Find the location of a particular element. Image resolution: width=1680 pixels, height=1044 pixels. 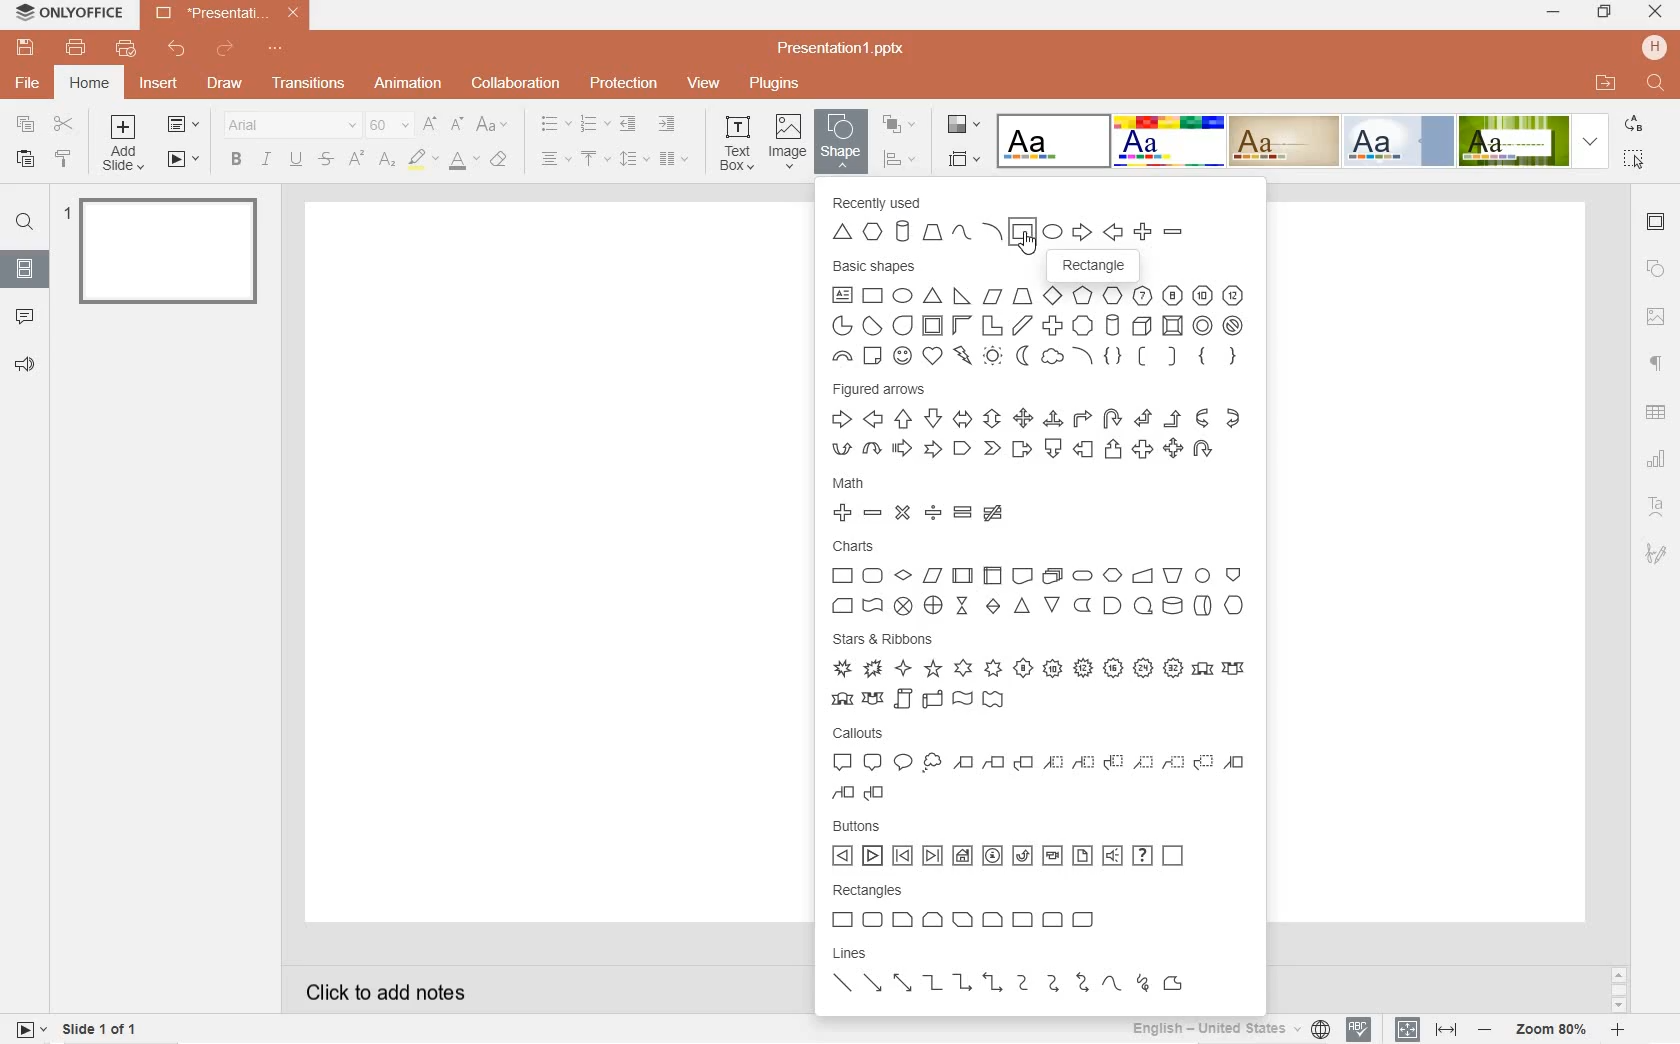

Cursor Position is located at coordinates (1028, 243).